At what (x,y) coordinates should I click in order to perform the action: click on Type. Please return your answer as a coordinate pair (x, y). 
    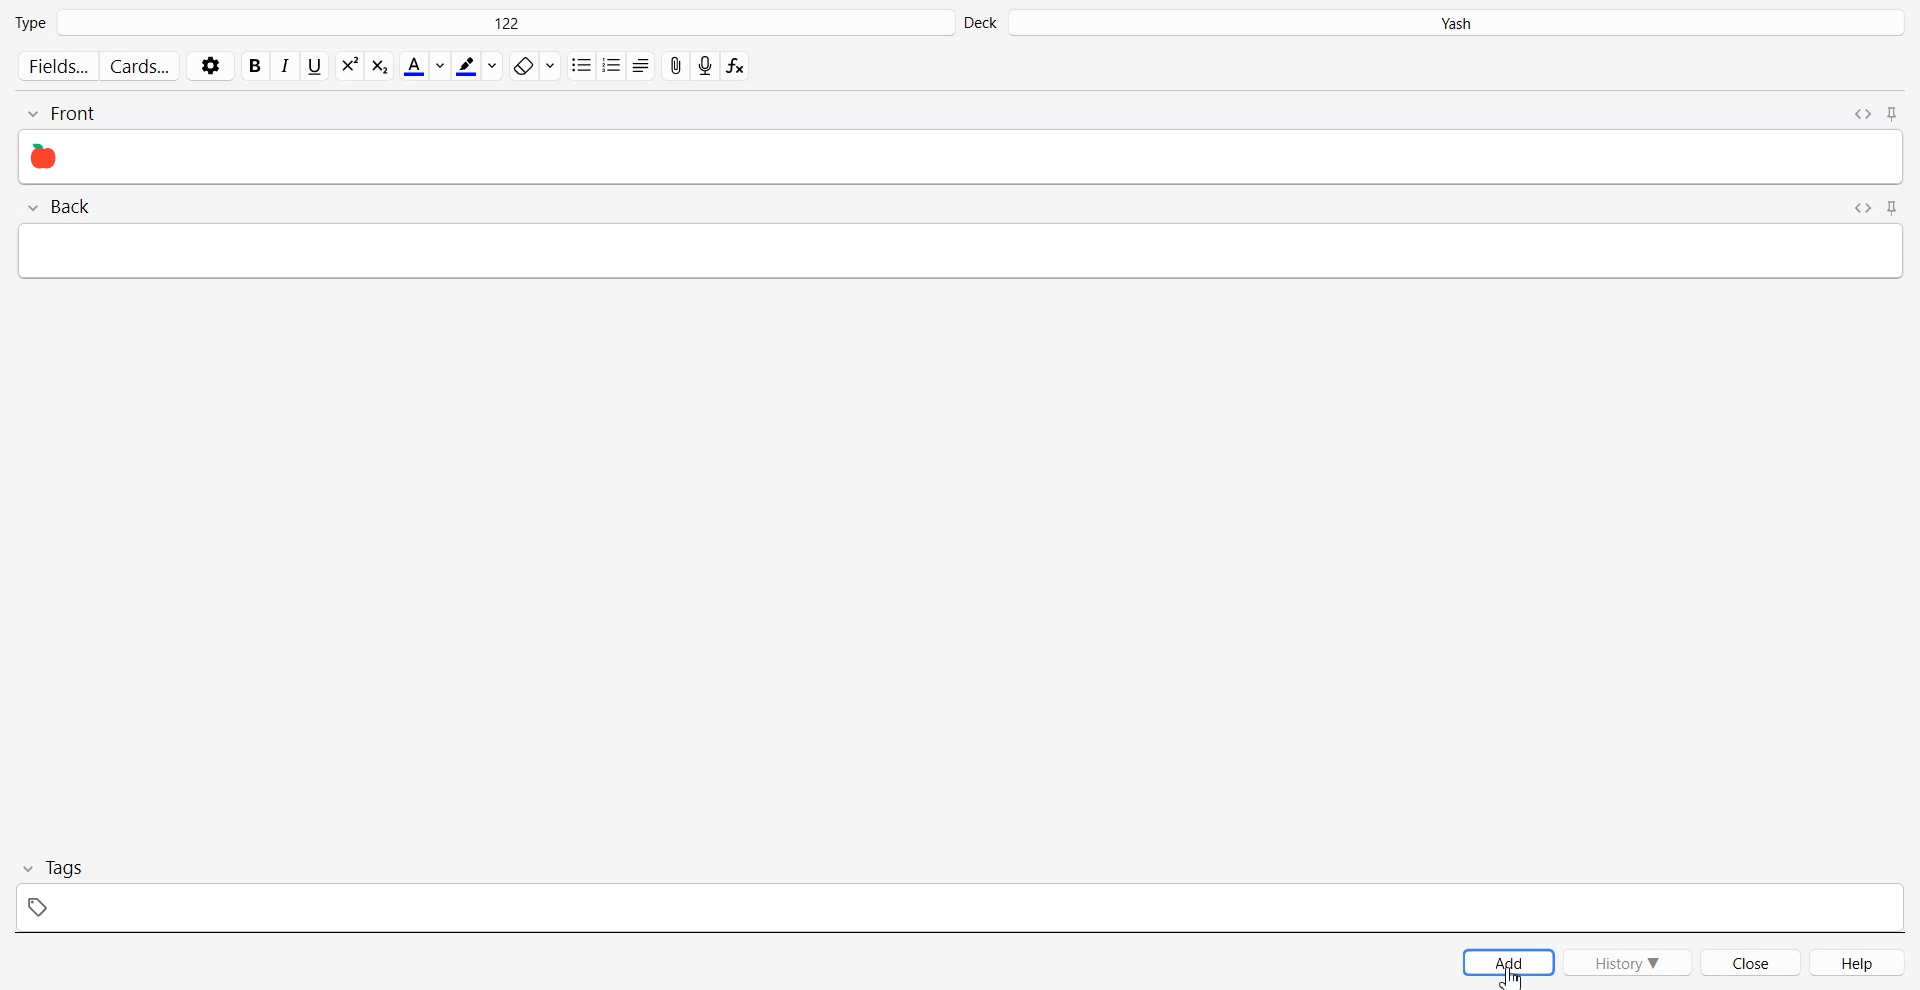
    Looking at the image, I should click on (481, 23).